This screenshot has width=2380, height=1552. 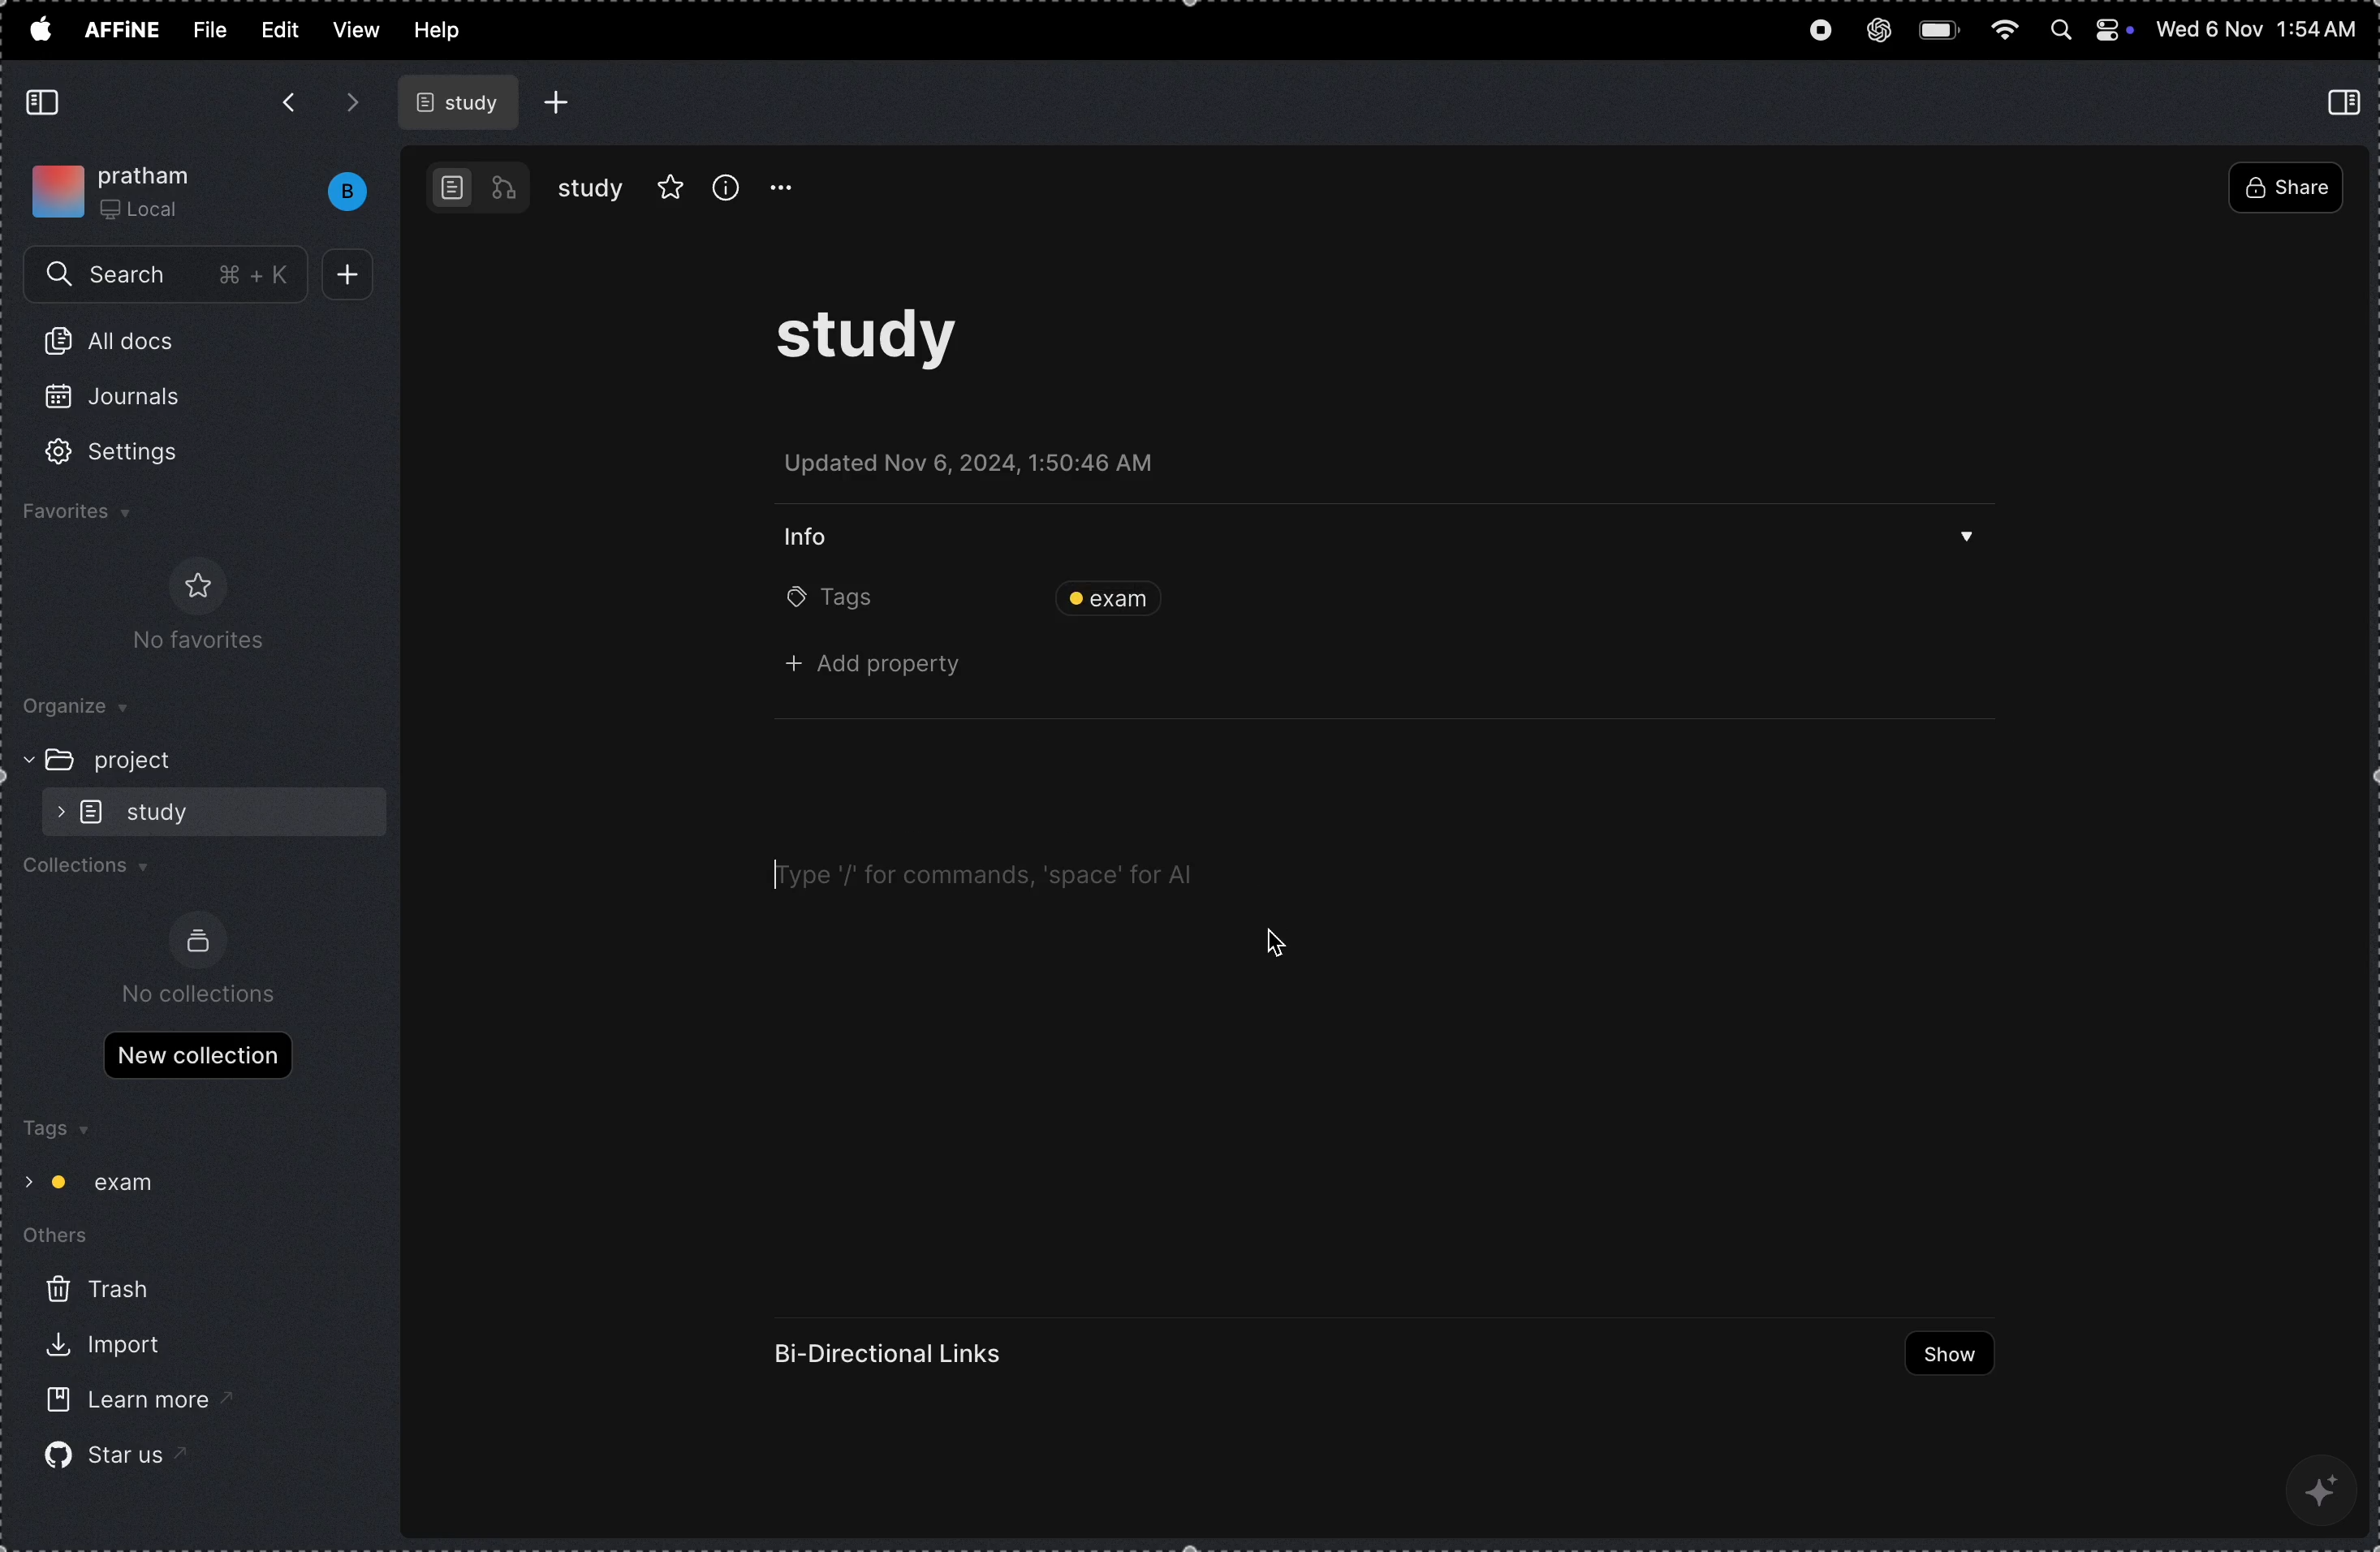 I want to click on chat gpt, so click(x=1878, y=25).